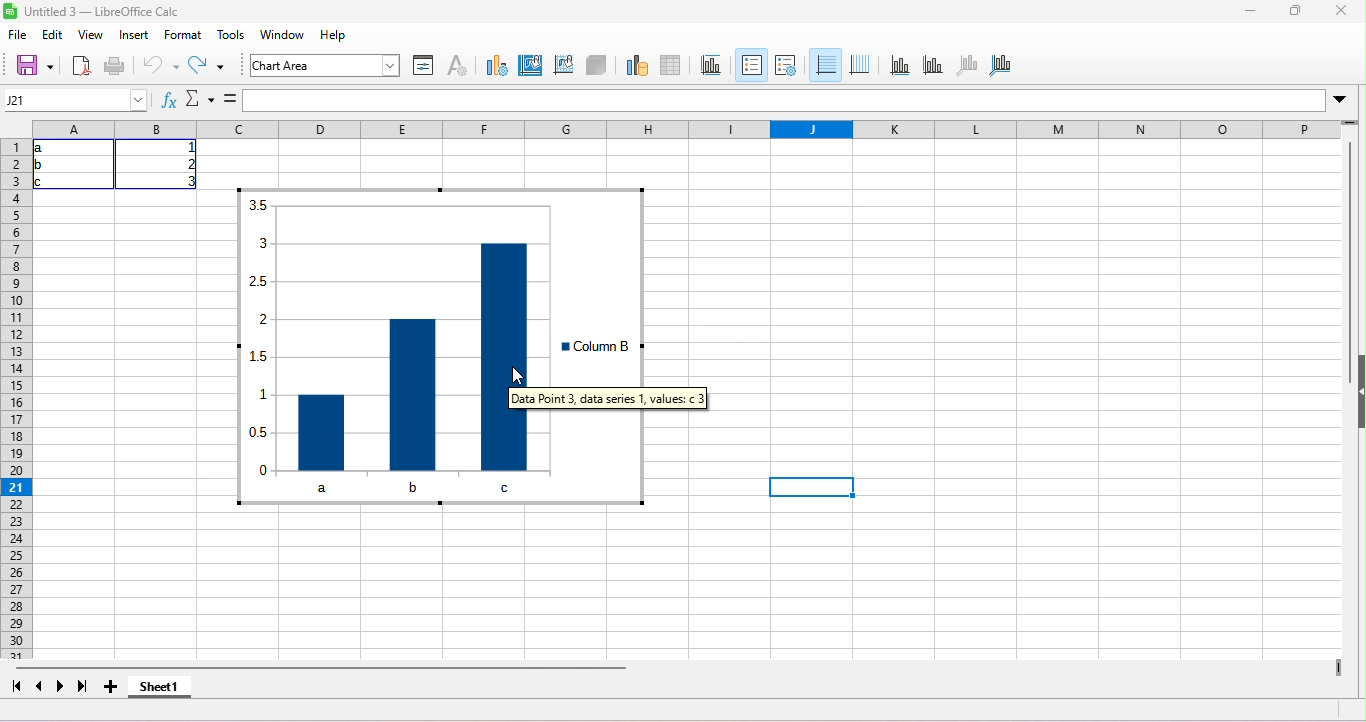 The image size is (1366, 722). Describe the element at coordinates (339, 37) in the screenshot. I see `help` at that location.